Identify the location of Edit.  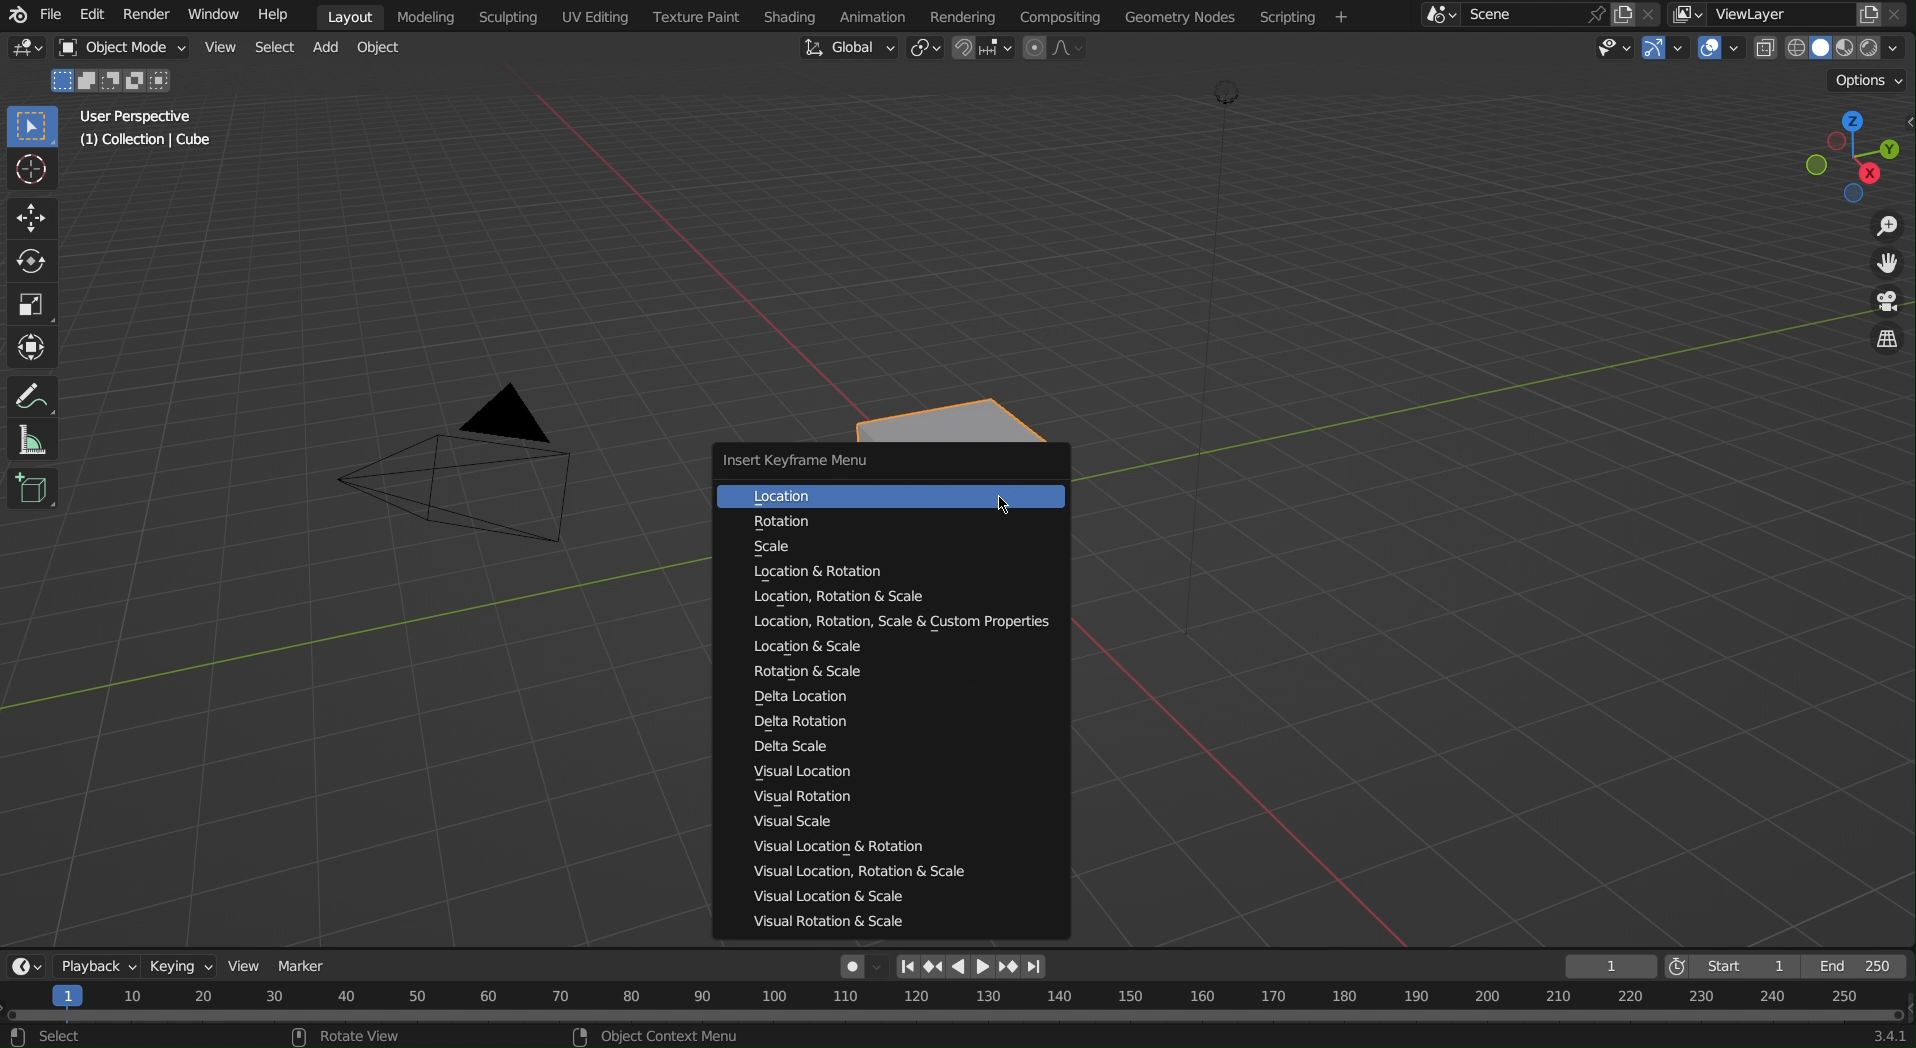
(92, 15).